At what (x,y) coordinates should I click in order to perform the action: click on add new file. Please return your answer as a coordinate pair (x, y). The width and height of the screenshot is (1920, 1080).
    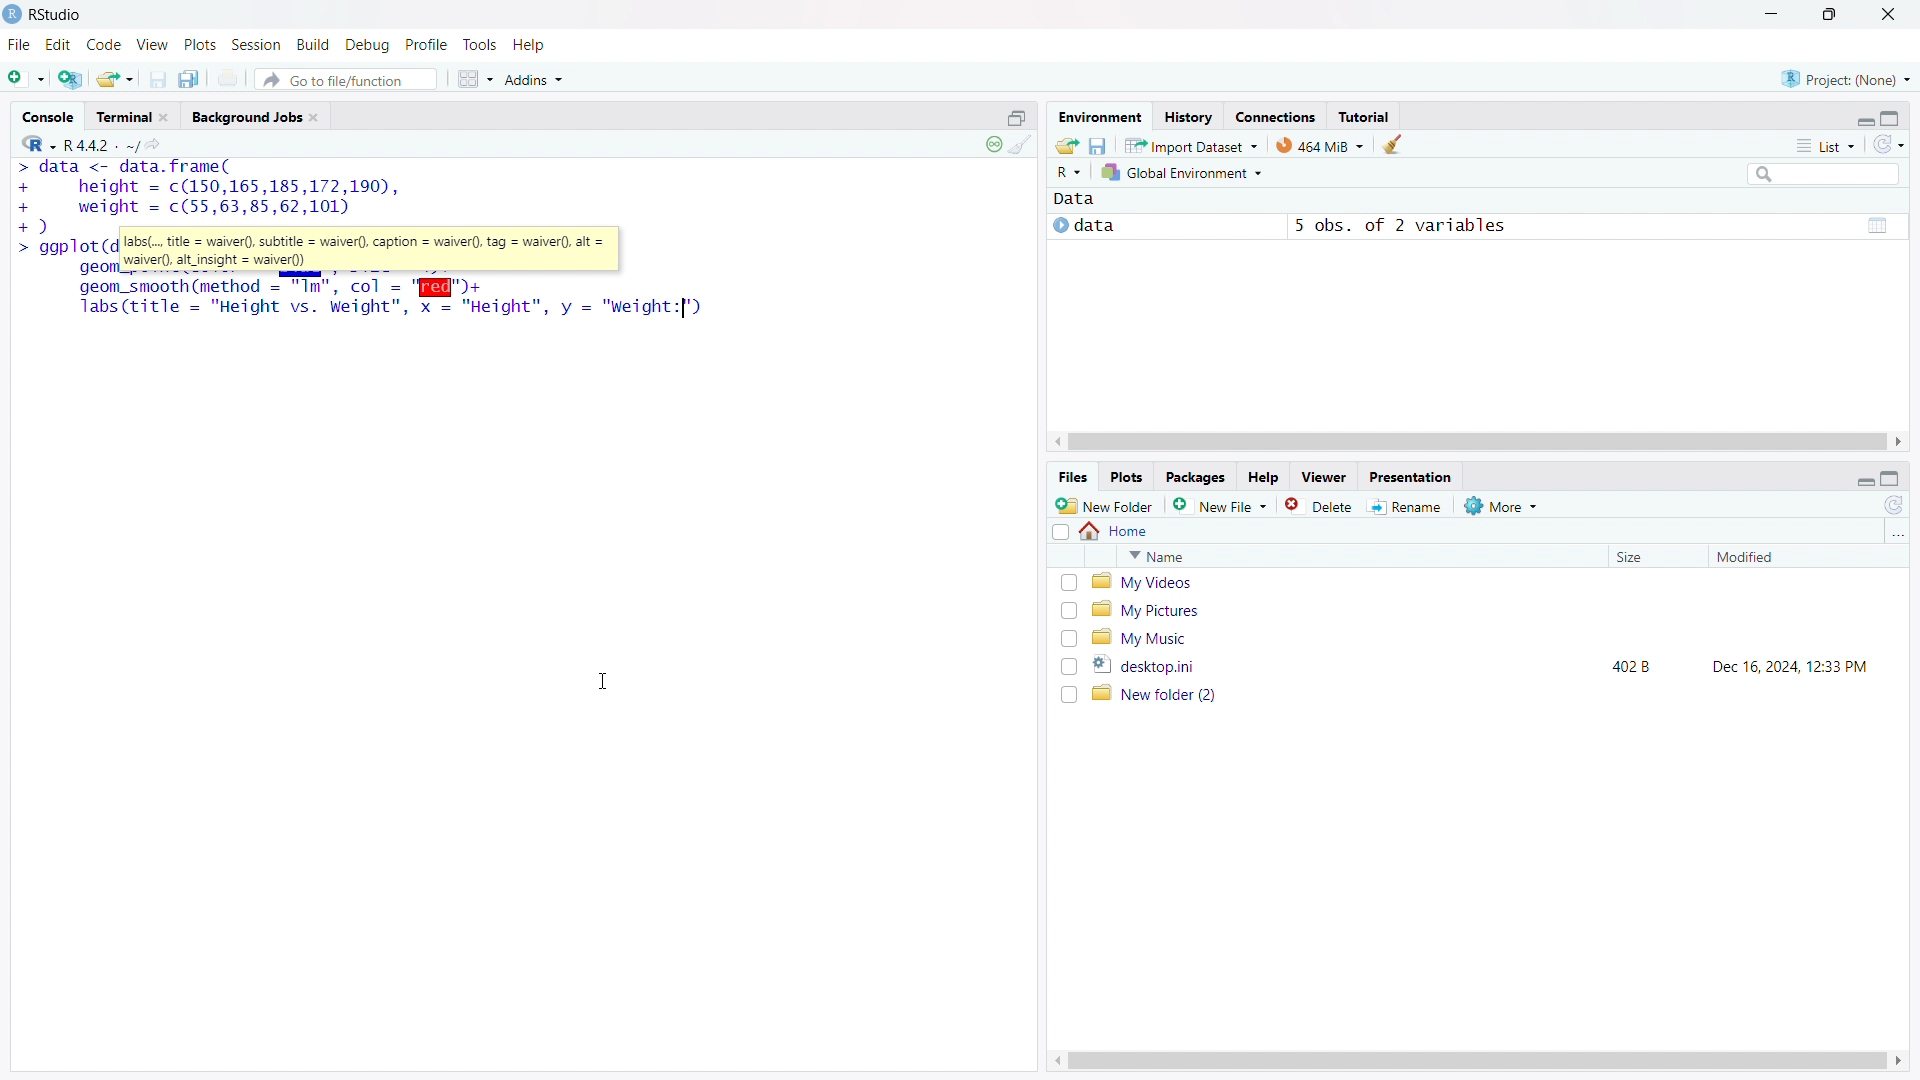
    Looking at the image, I should click on (1221, 505).